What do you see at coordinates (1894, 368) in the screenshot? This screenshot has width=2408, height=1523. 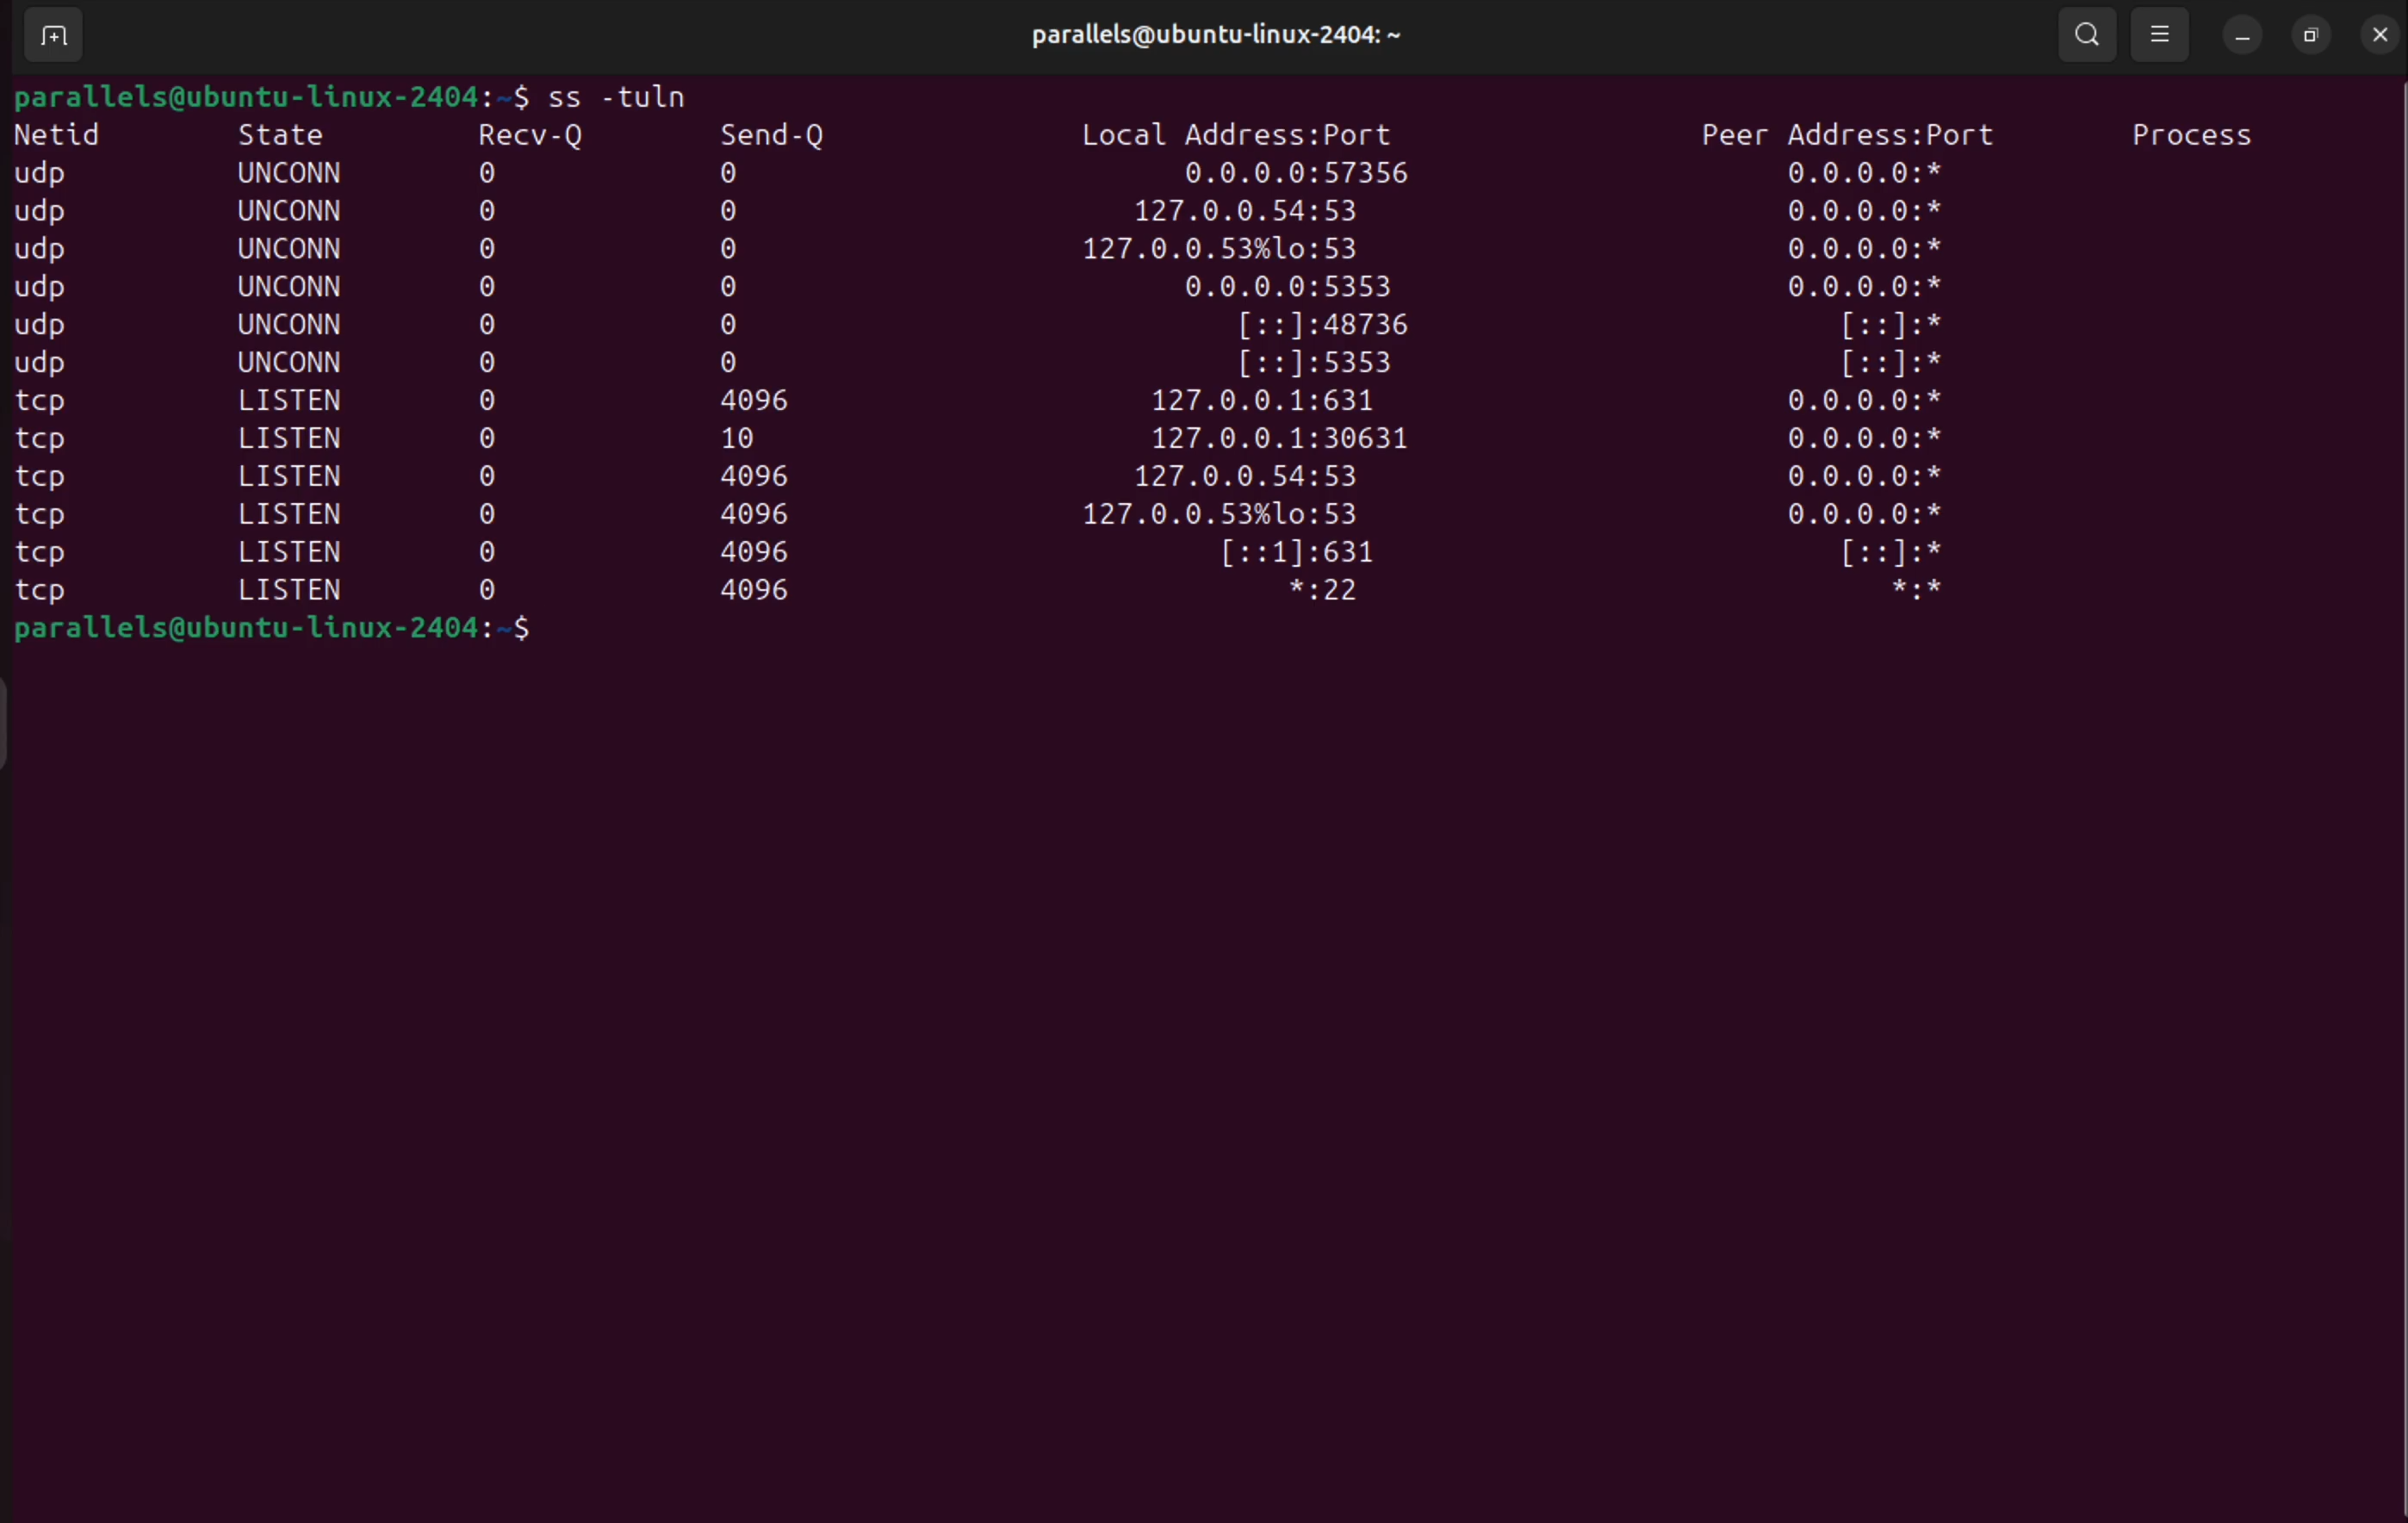 I see `*` at bounding box center [1894, 368].